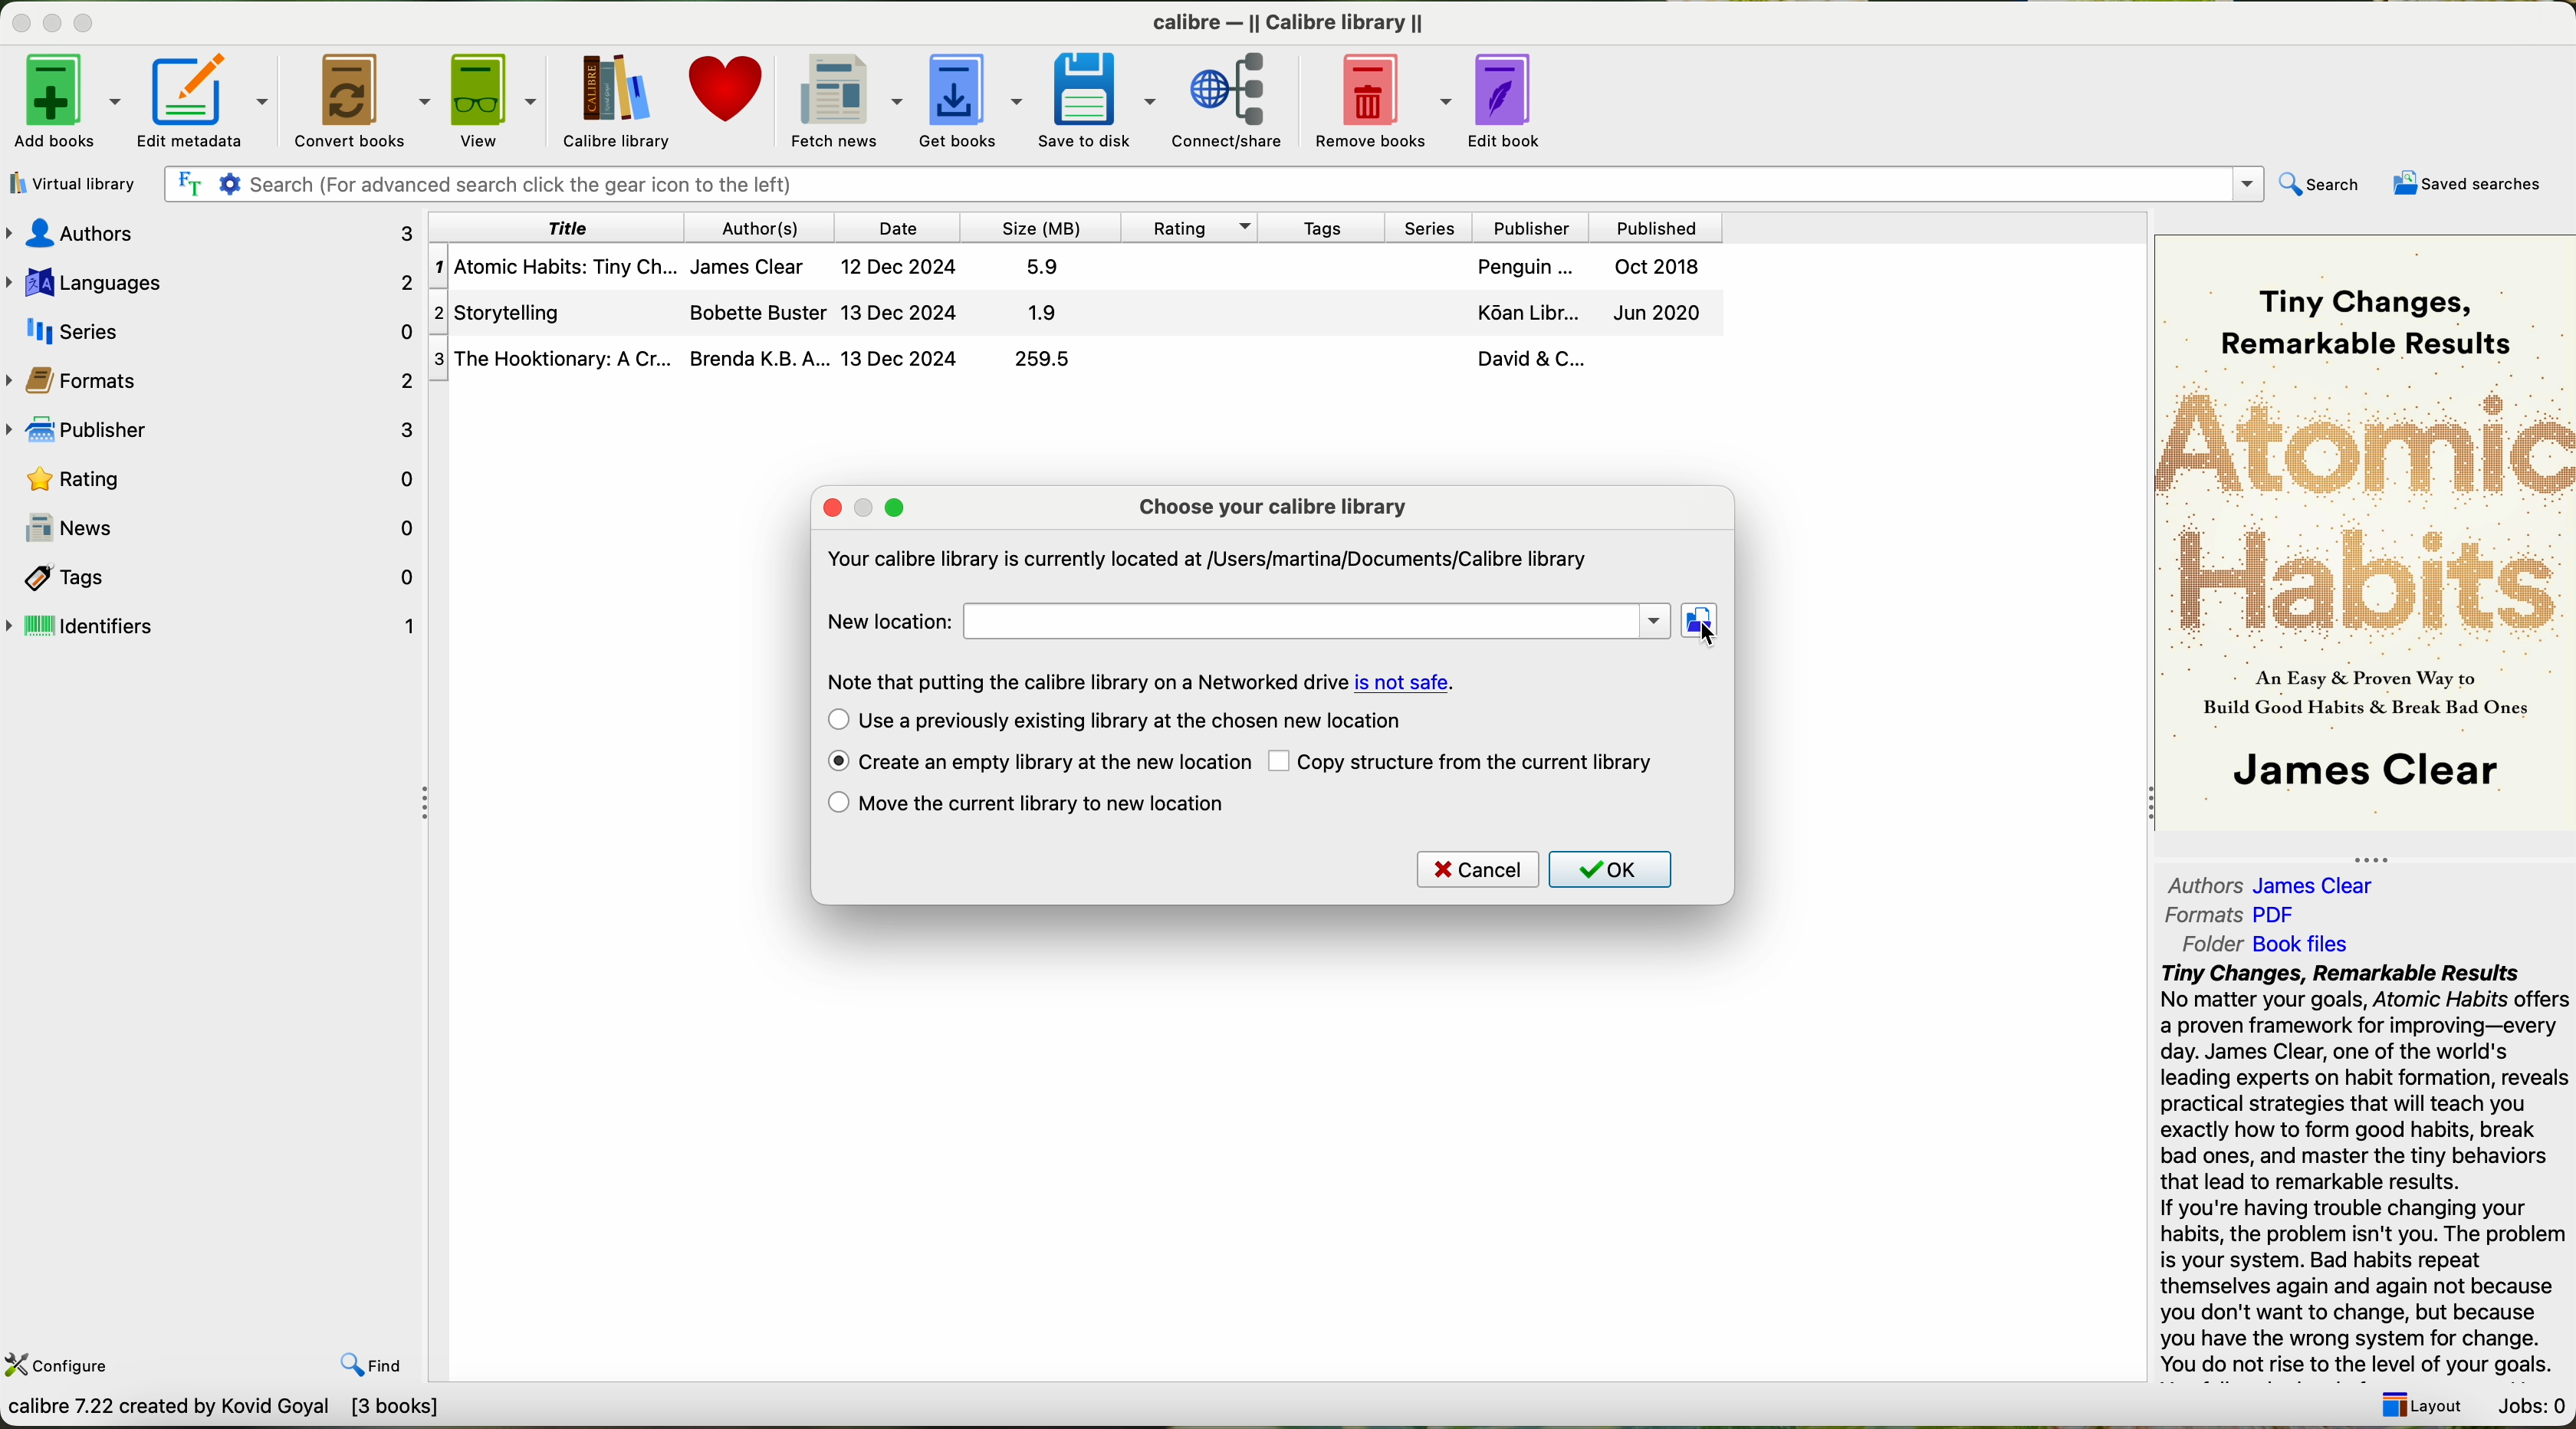  I want to click on enable create an empty library, so click(1037, 763).